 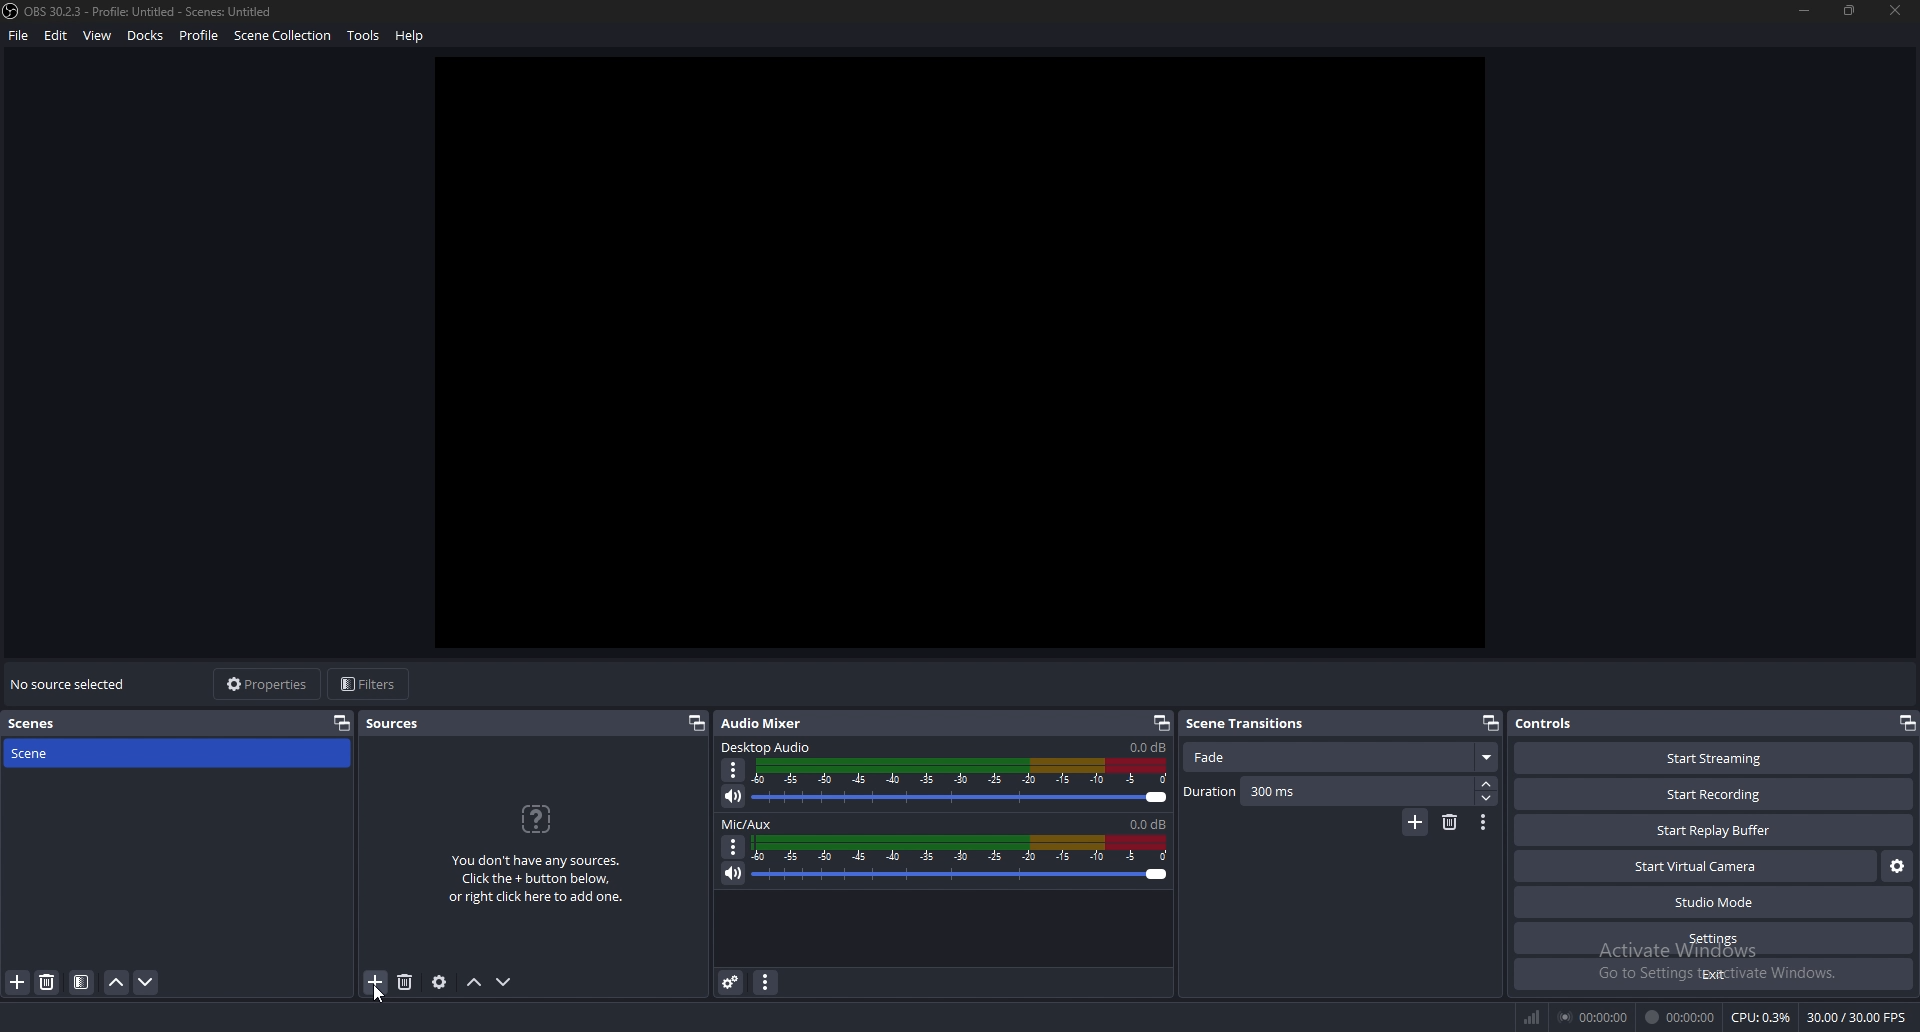 What do you see at coordinates (198, 33) in the screenshot?
I see `profile` at bounding box center [198, 33].